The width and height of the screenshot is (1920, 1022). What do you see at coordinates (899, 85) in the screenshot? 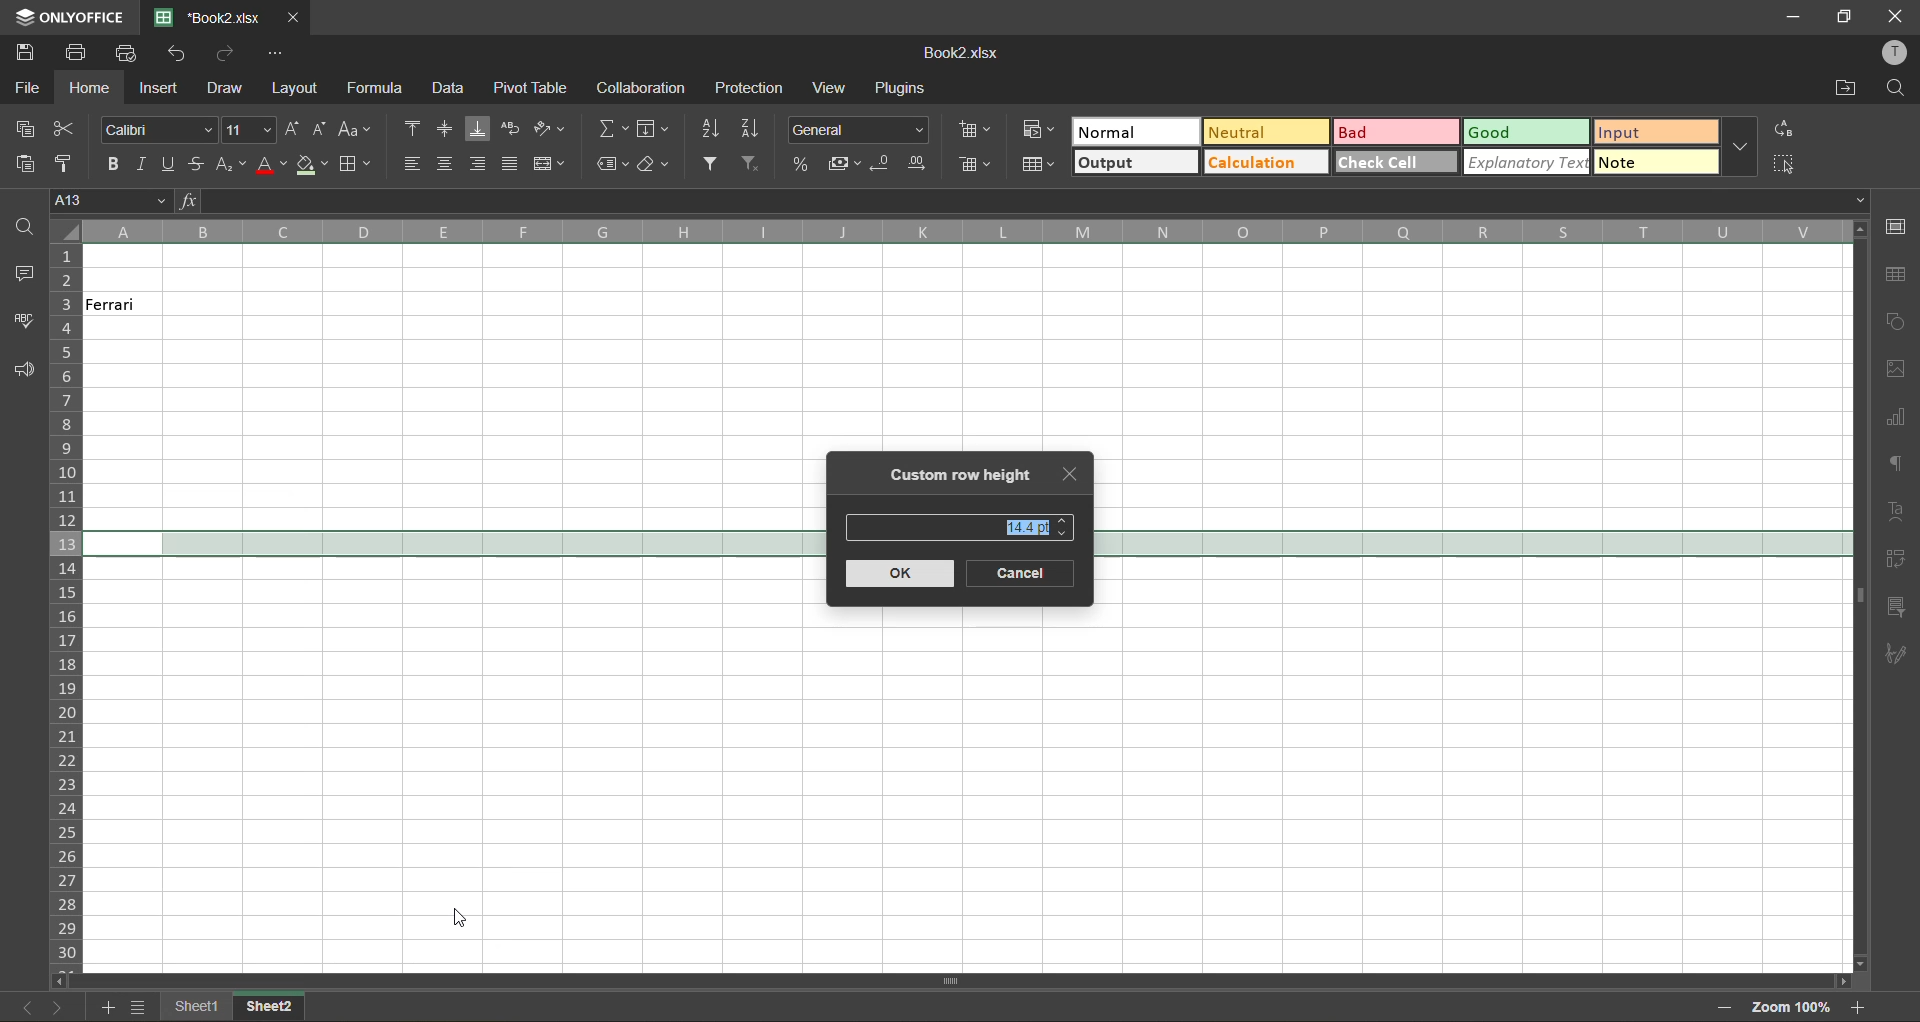
I see `plugins` at bounding box center [899, 85].